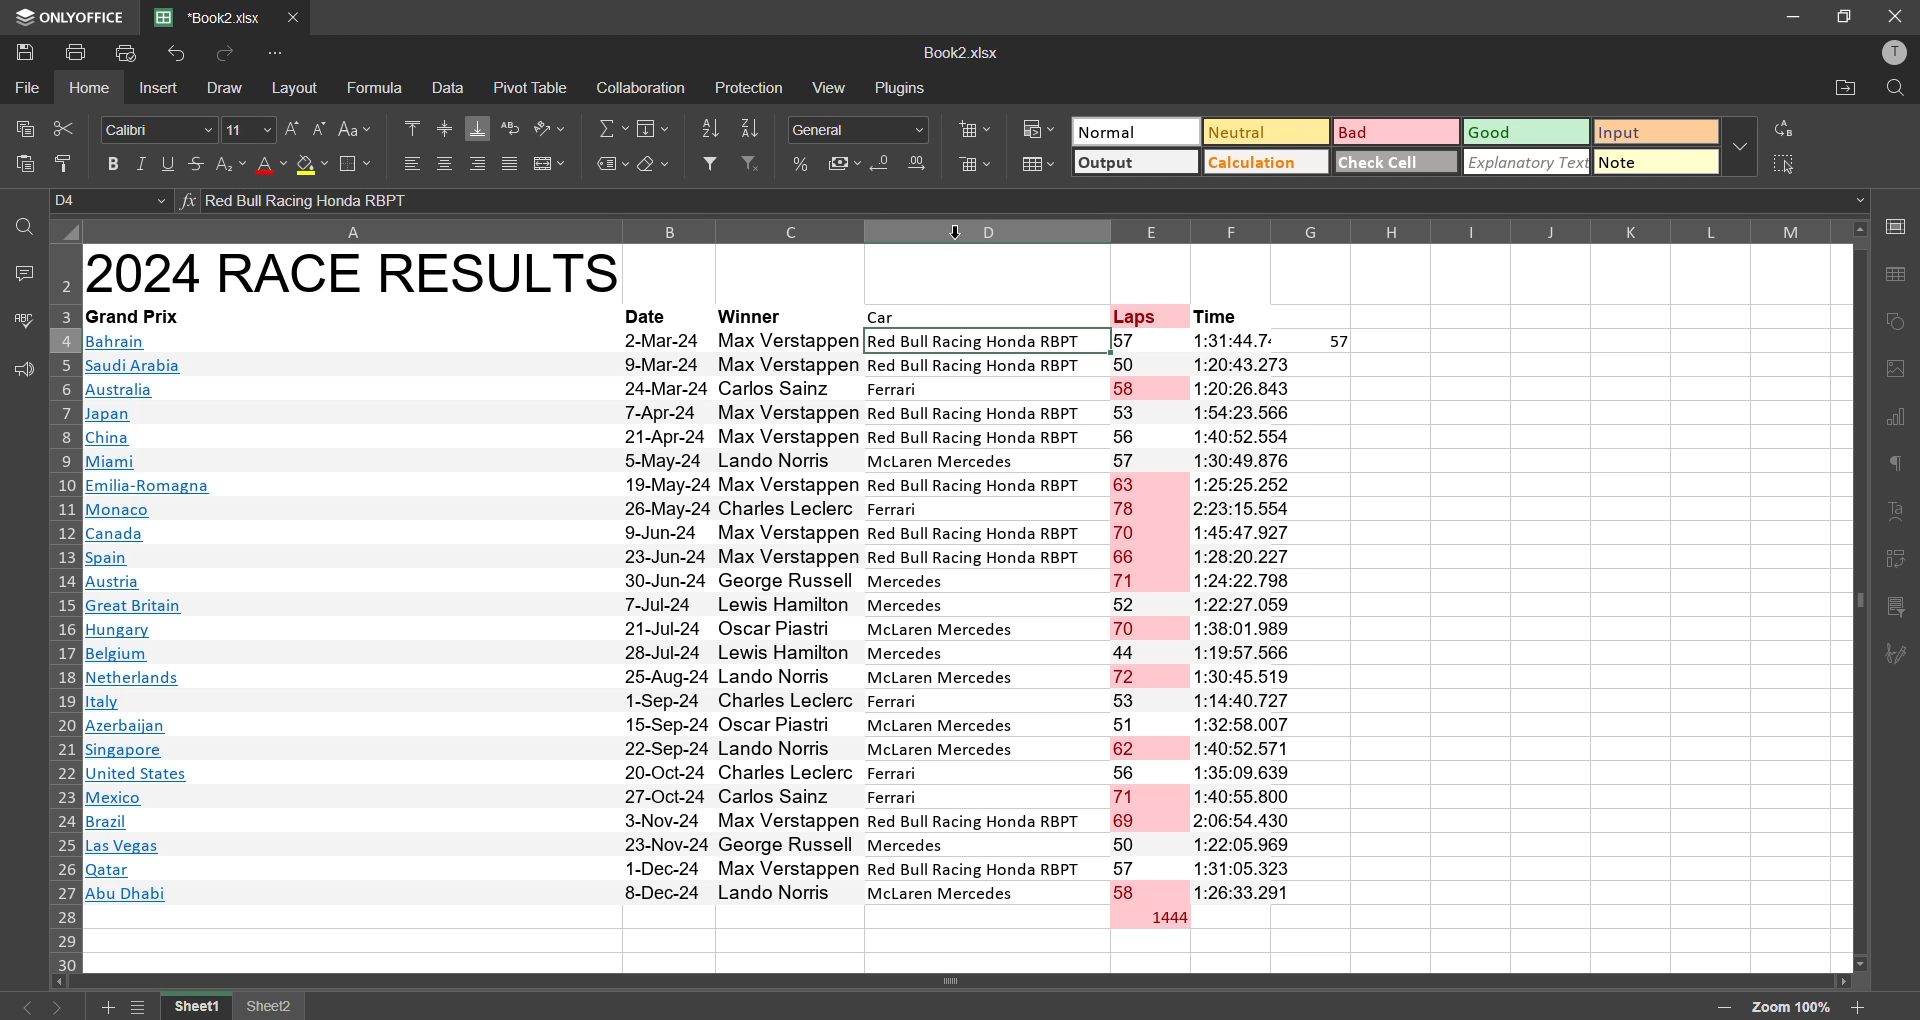  What do you see at coordinates (1261, 131) in the screenshot?
I see `neutral` at bounding box center [1261, 131].